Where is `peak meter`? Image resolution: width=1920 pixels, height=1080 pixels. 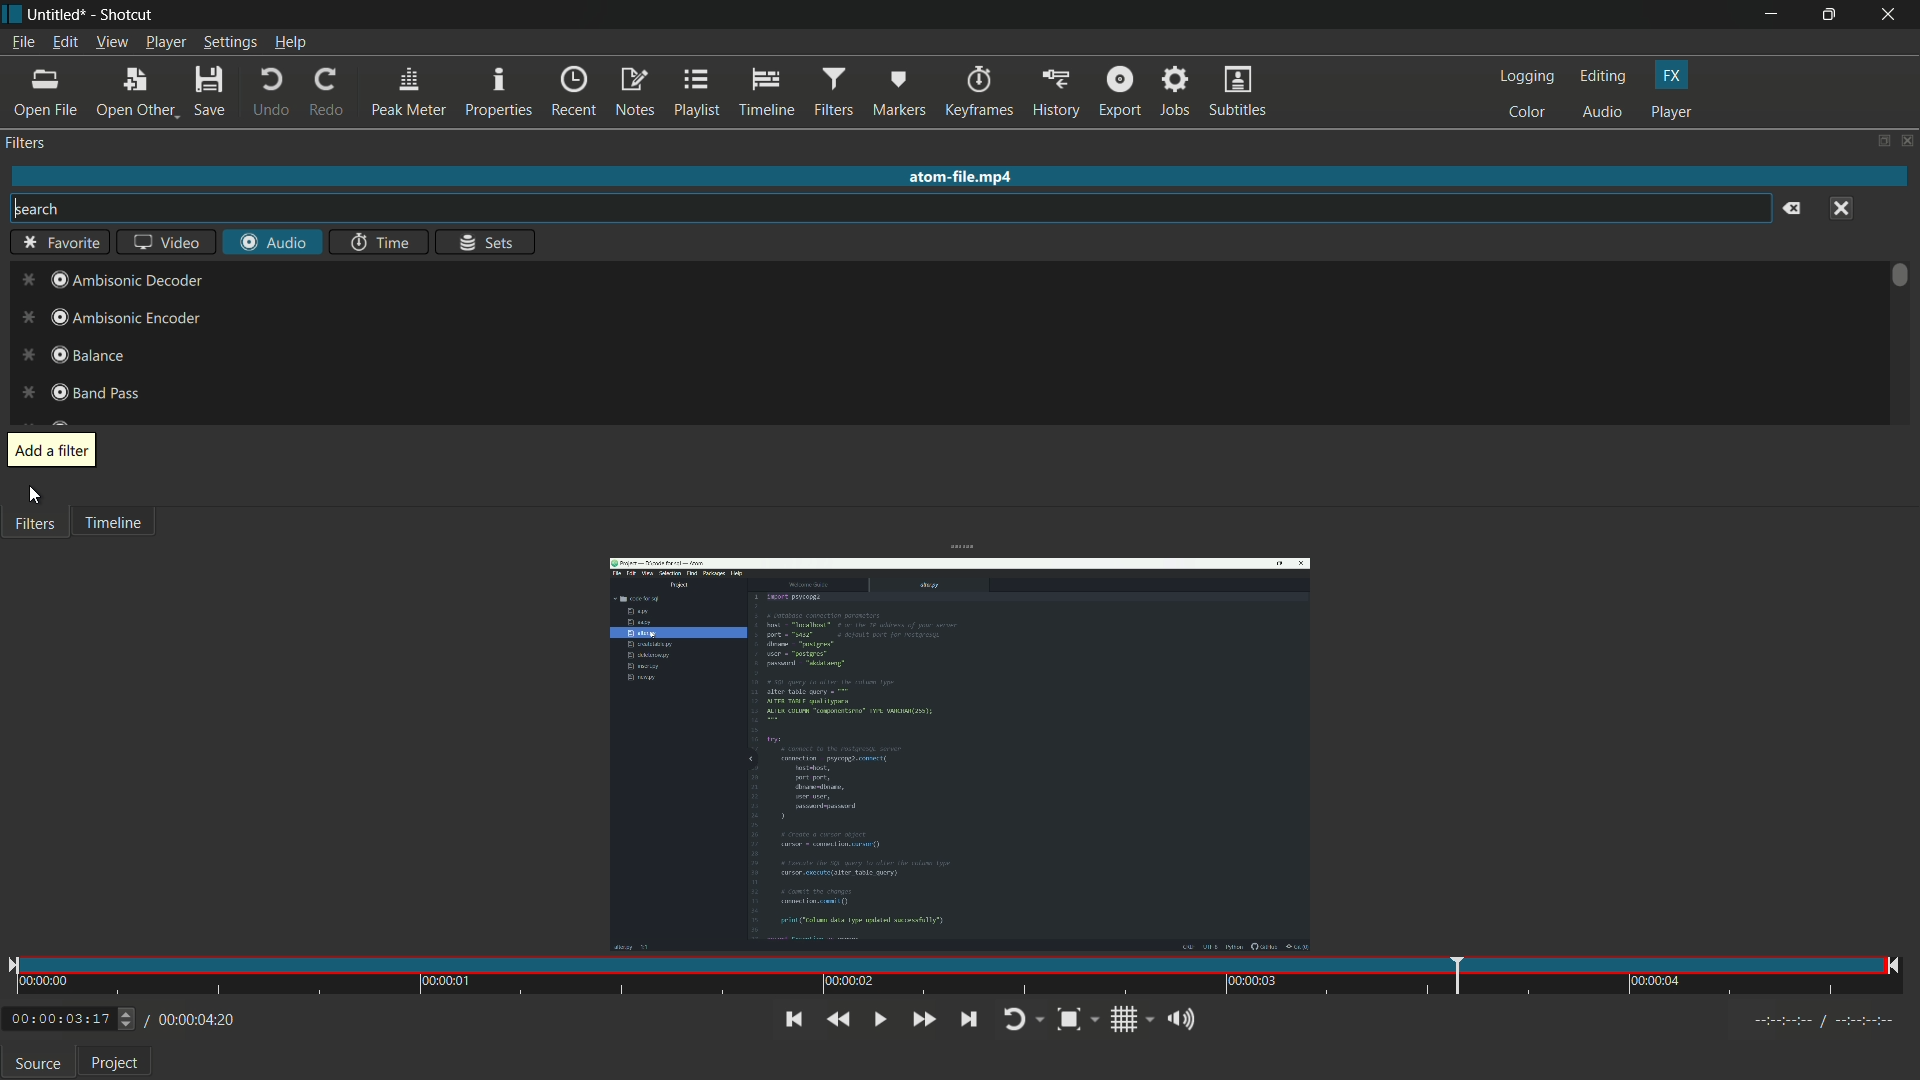 peak meter is located at coordinates (409, 92).